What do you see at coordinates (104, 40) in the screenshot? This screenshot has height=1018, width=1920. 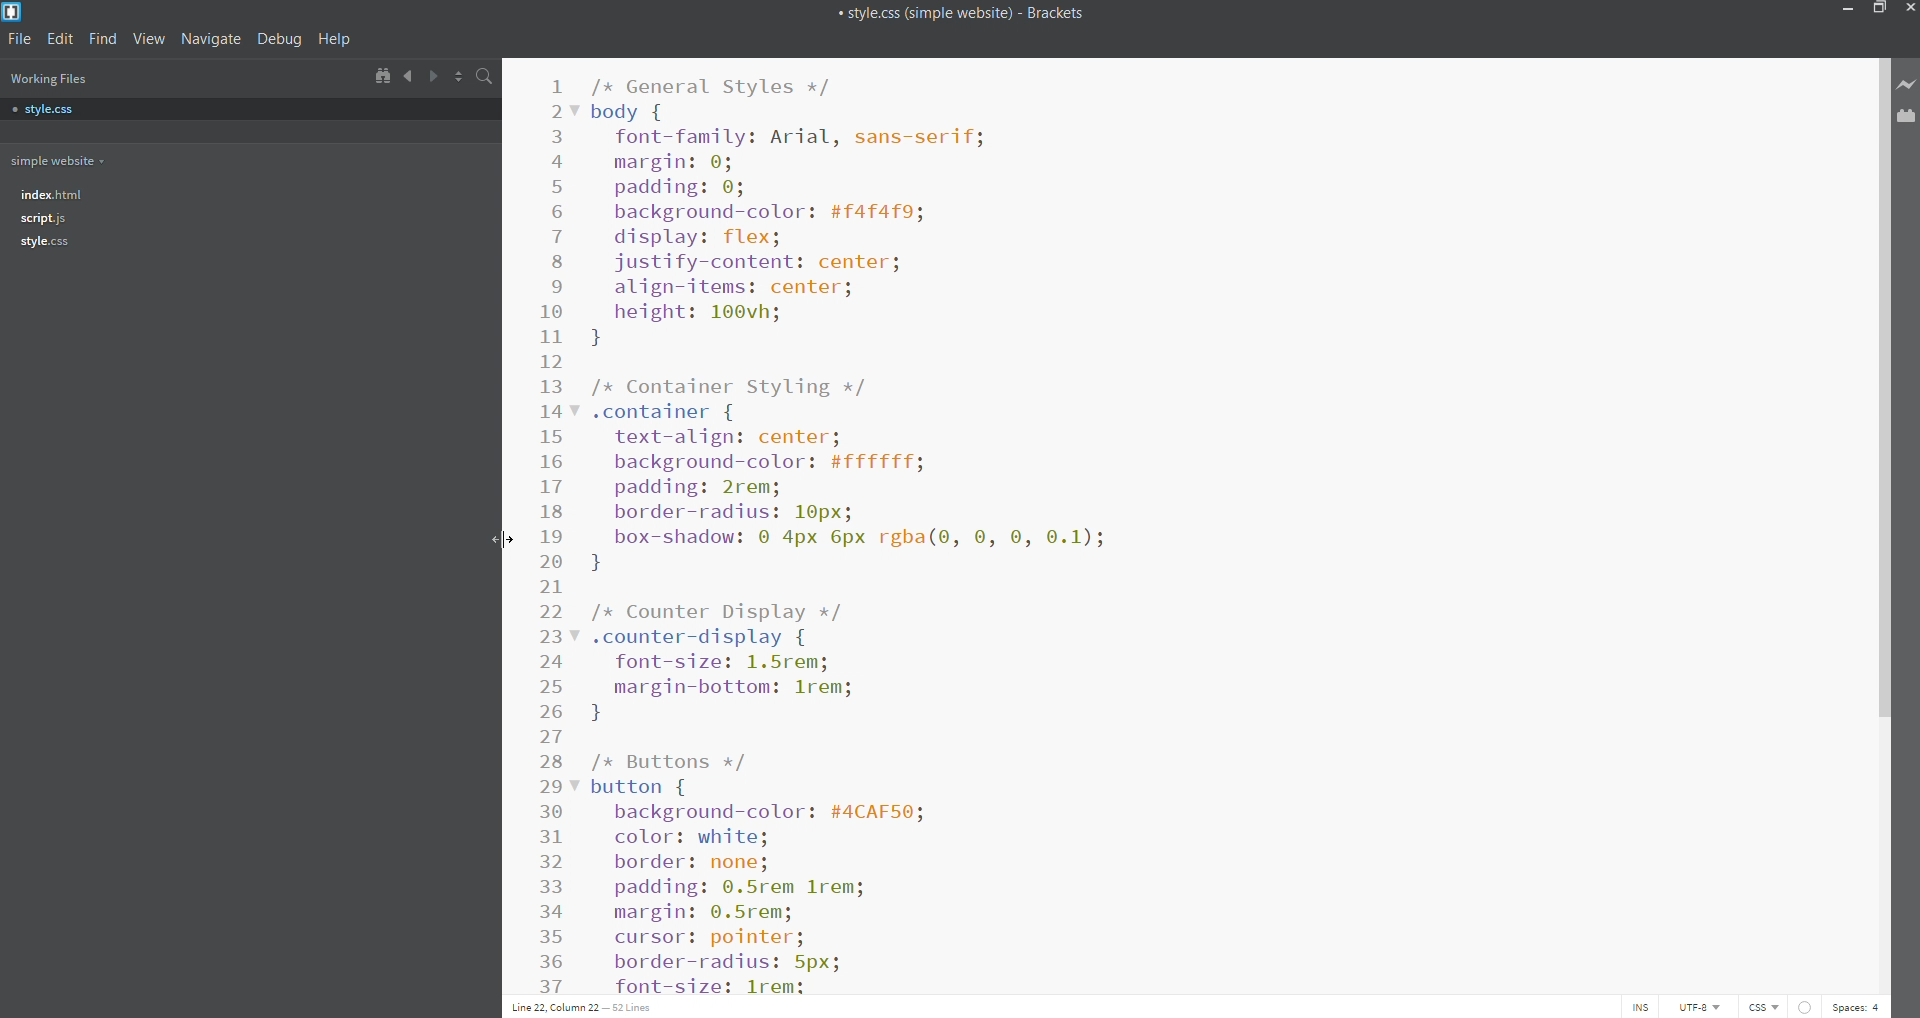 I see `find` at bounding box center [104, 40].